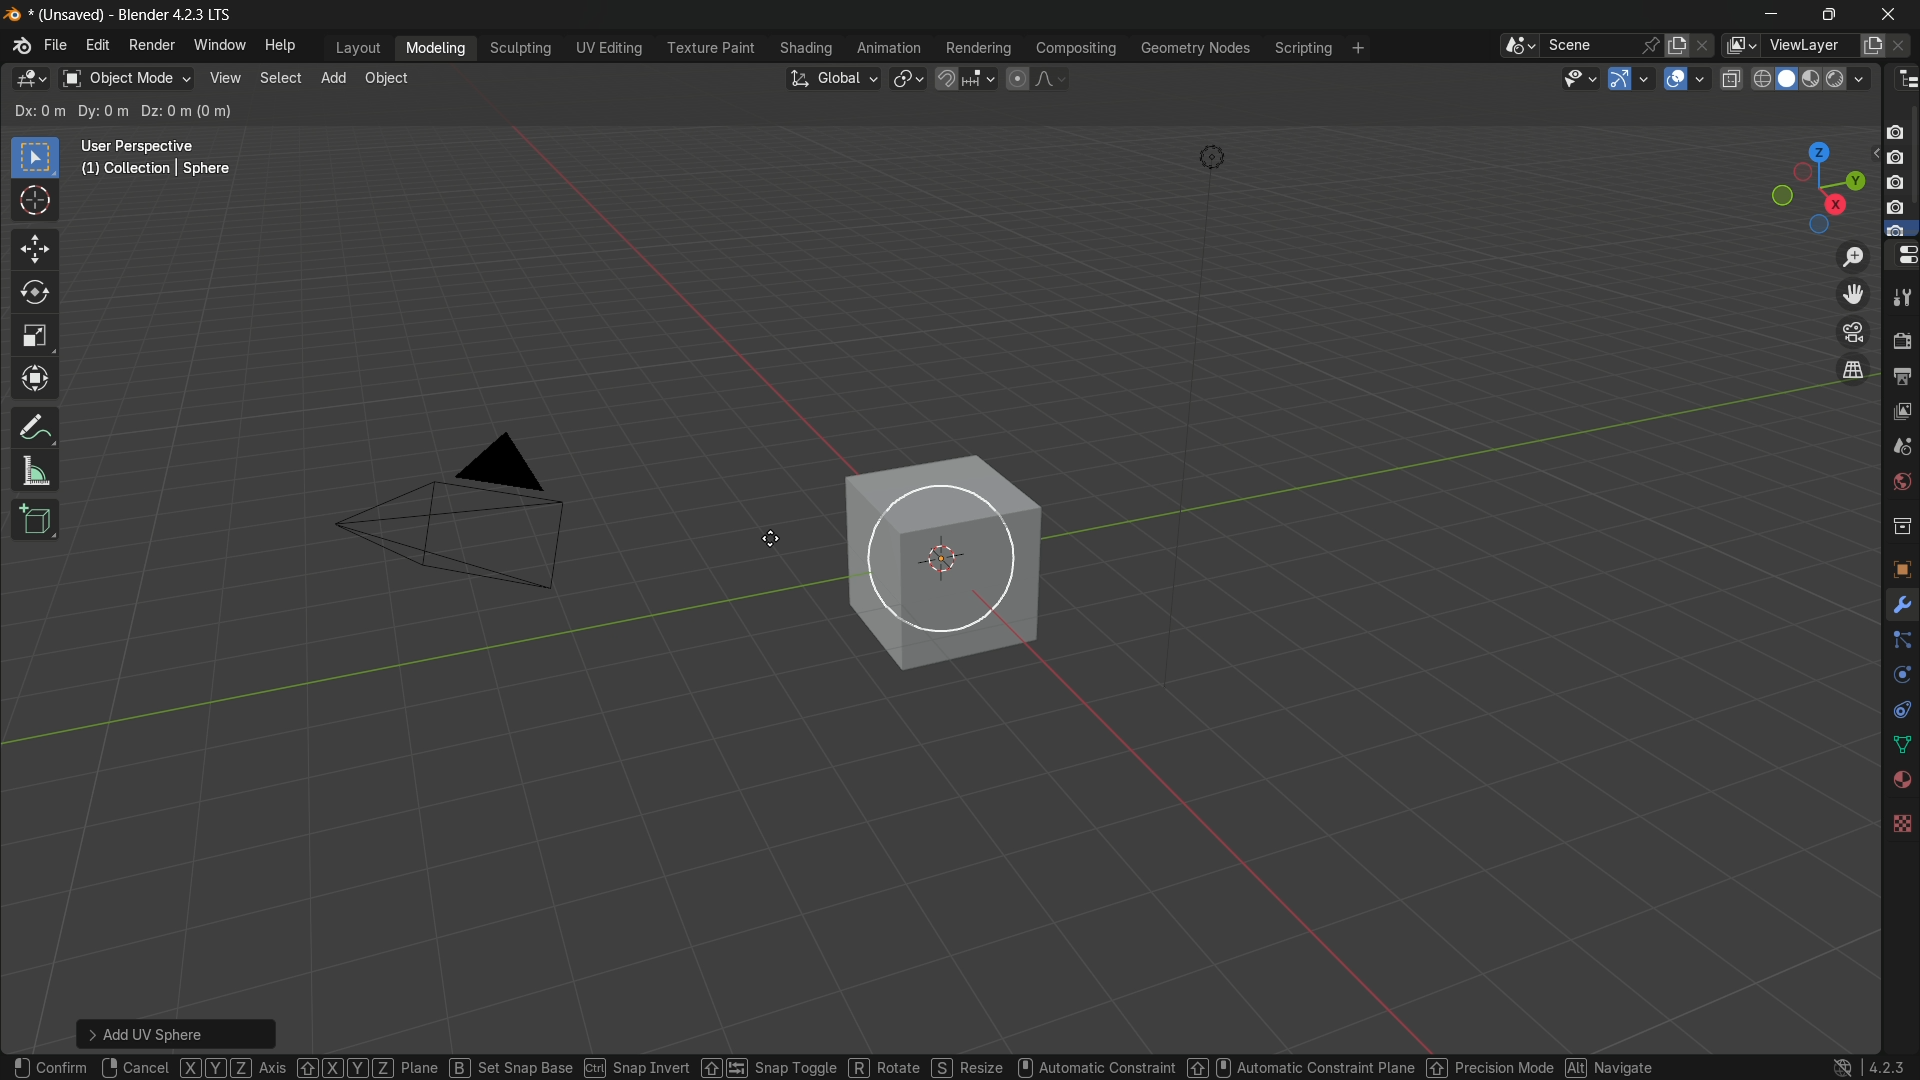  What do you see at coordinates (437, 47) in the screenshot?
I see `modeling menu` at bounding box center [437, 47].